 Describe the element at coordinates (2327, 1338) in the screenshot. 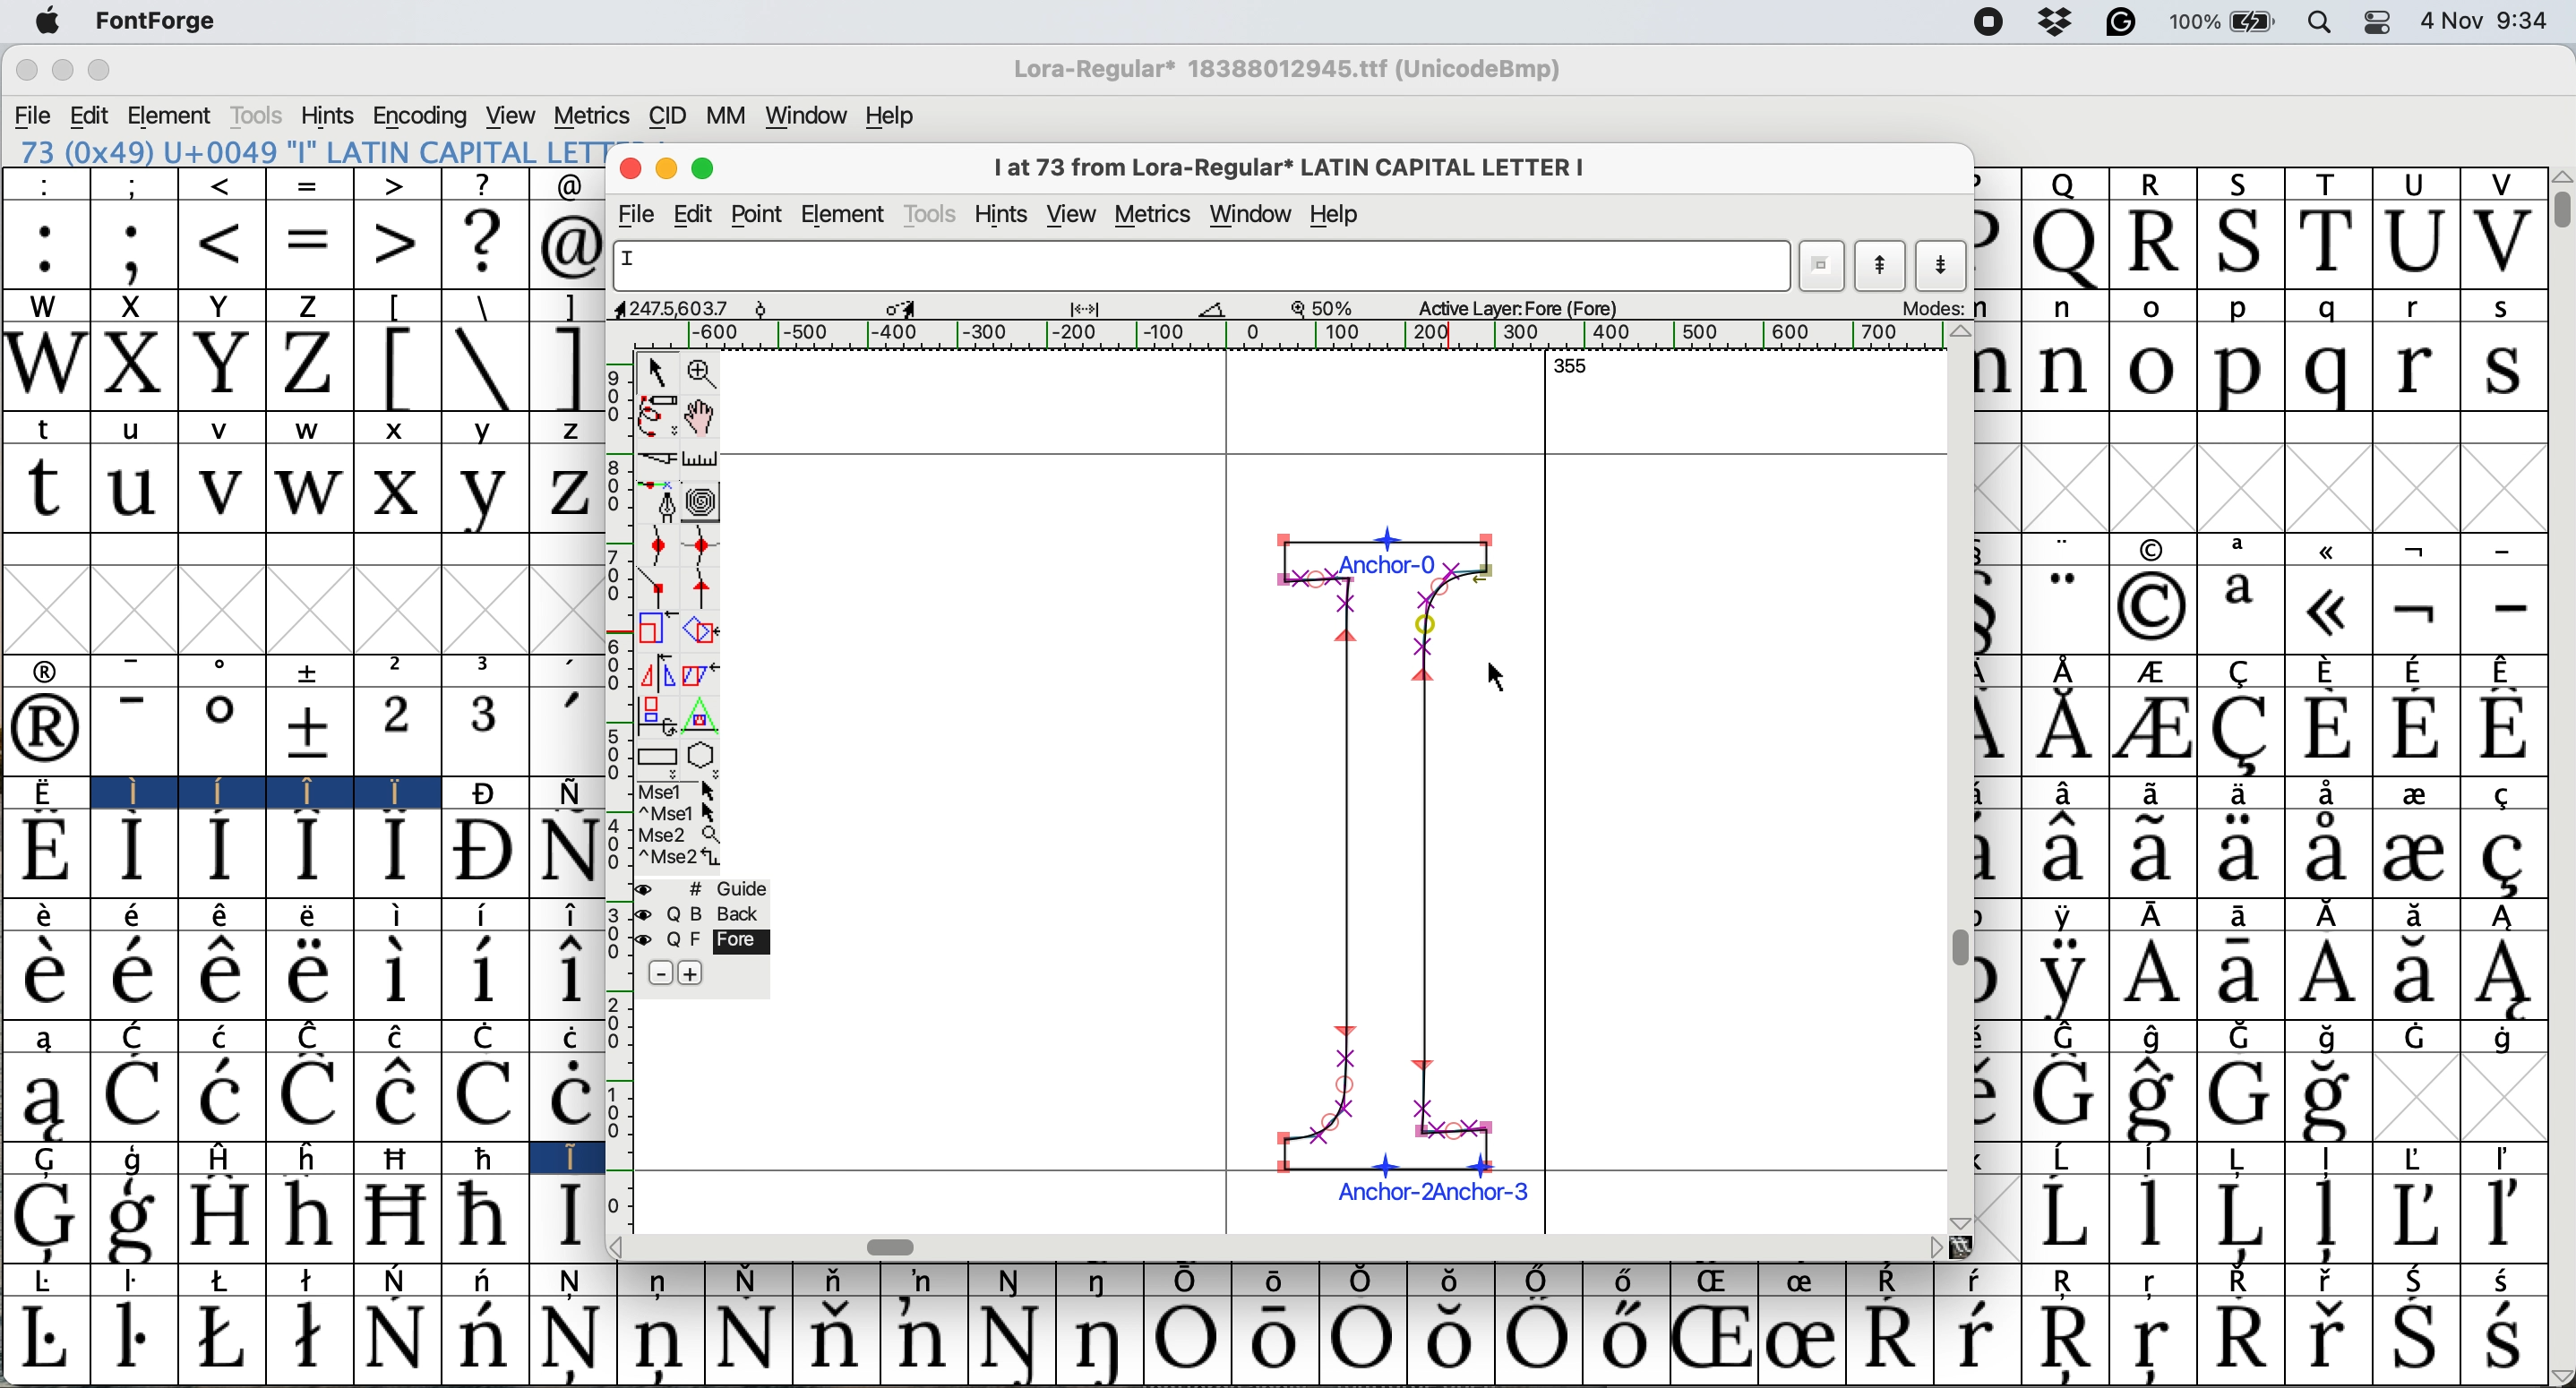

I see `Symbol` at that location.